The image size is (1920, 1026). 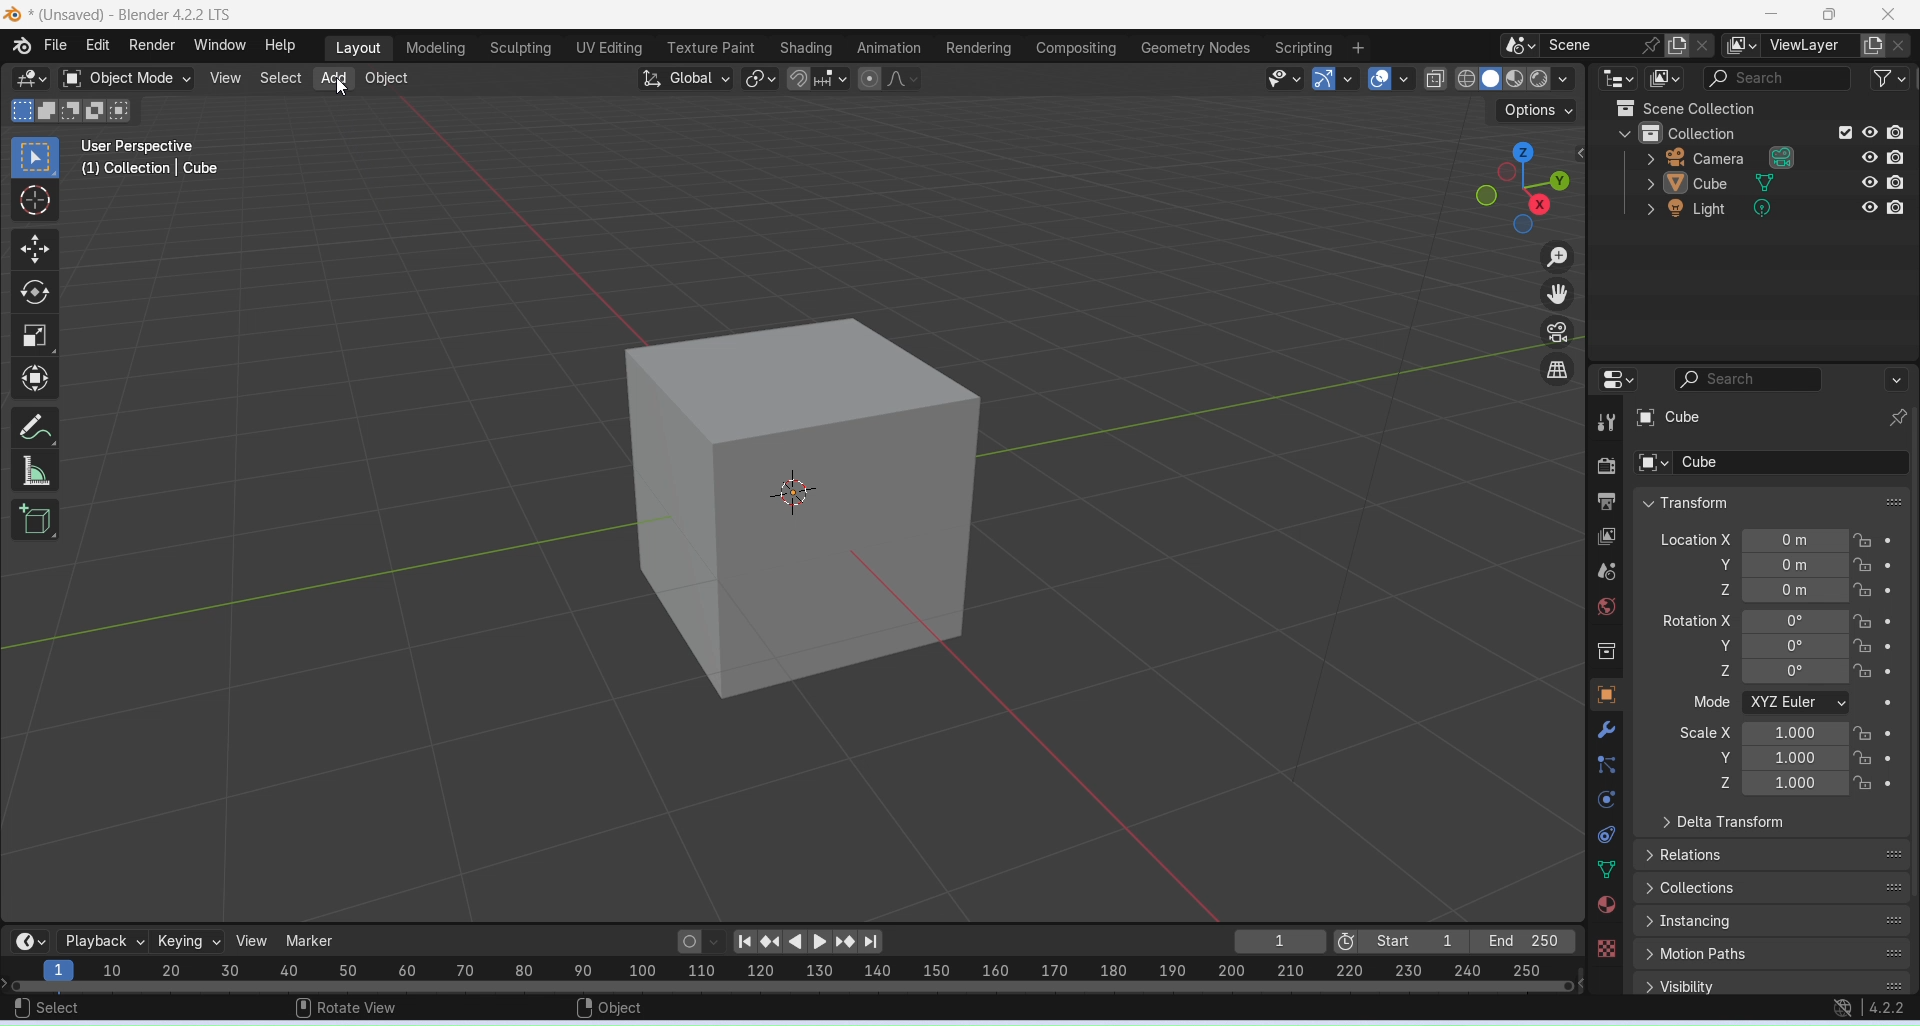 I want to click on Scale X, so click(x=1819, y=734).